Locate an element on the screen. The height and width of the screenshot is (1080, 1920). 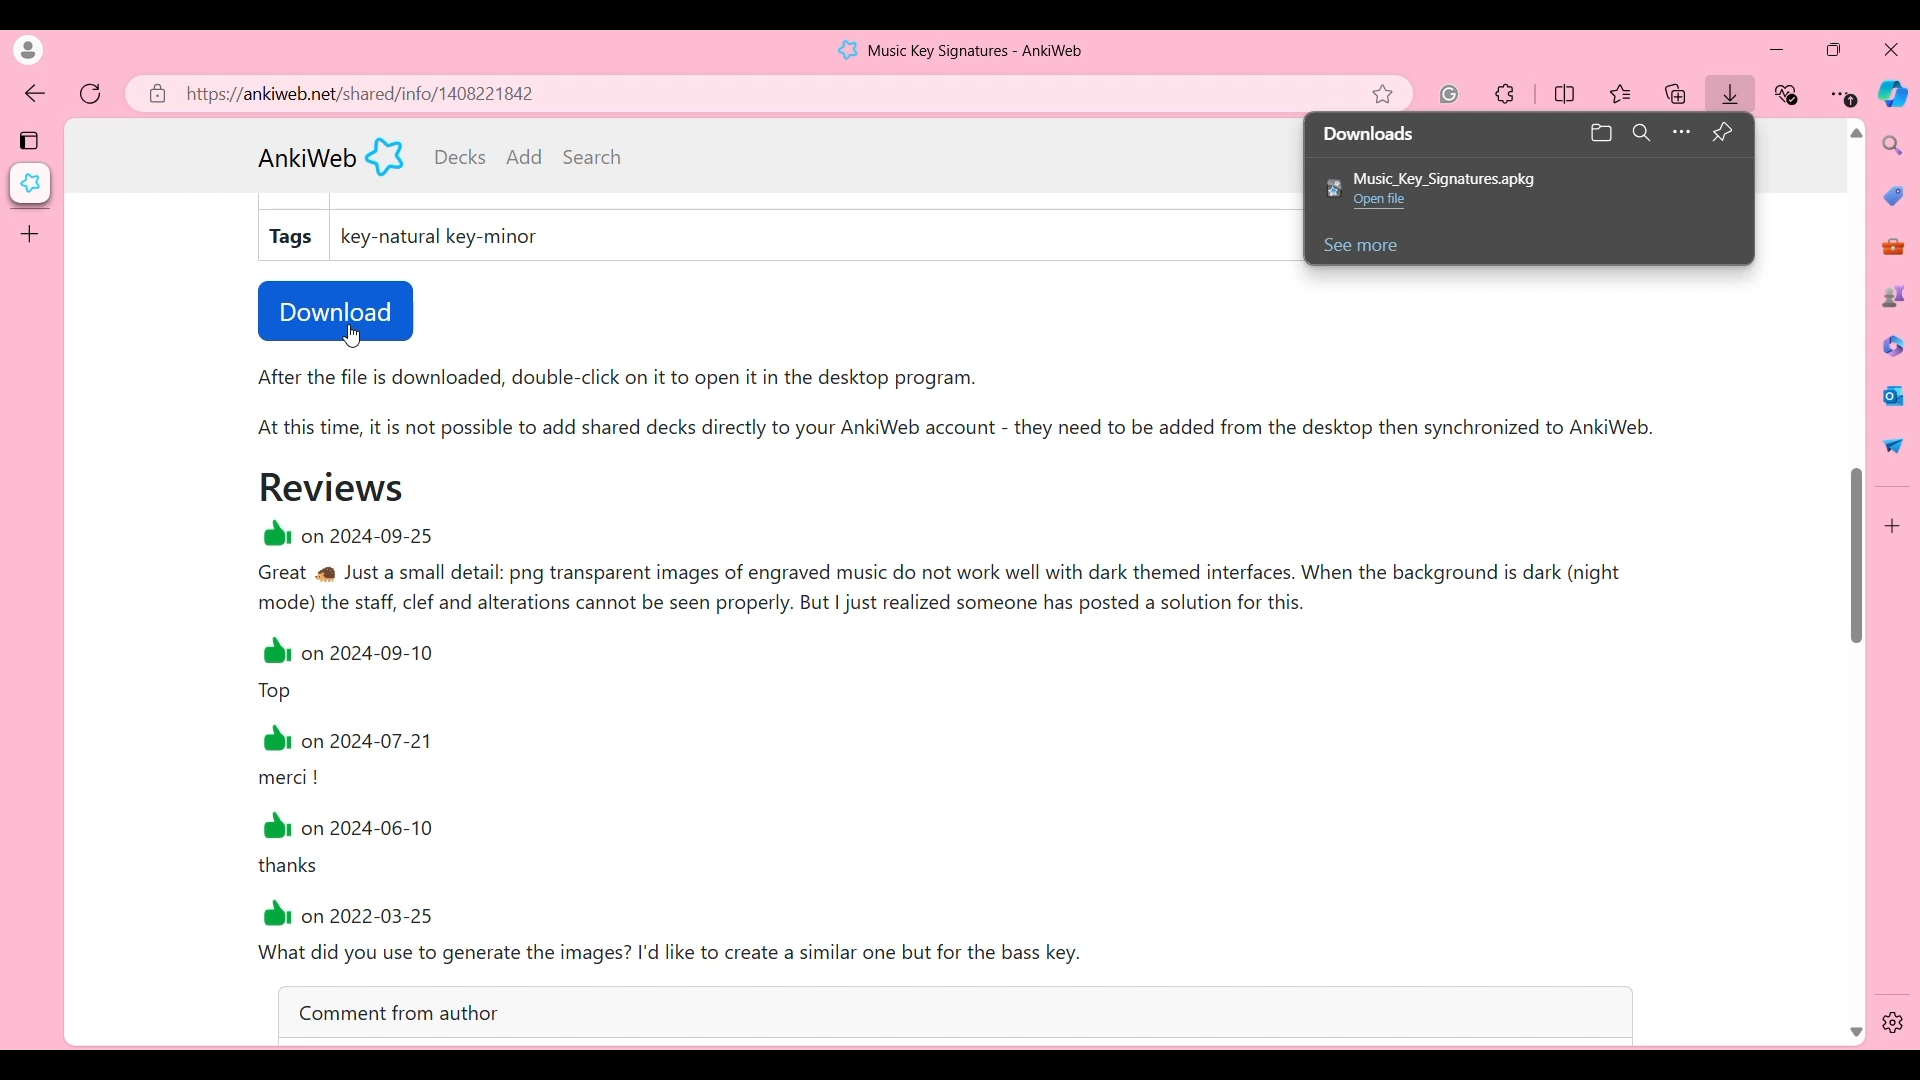
Close browser is located at coordinates (1891, 49).